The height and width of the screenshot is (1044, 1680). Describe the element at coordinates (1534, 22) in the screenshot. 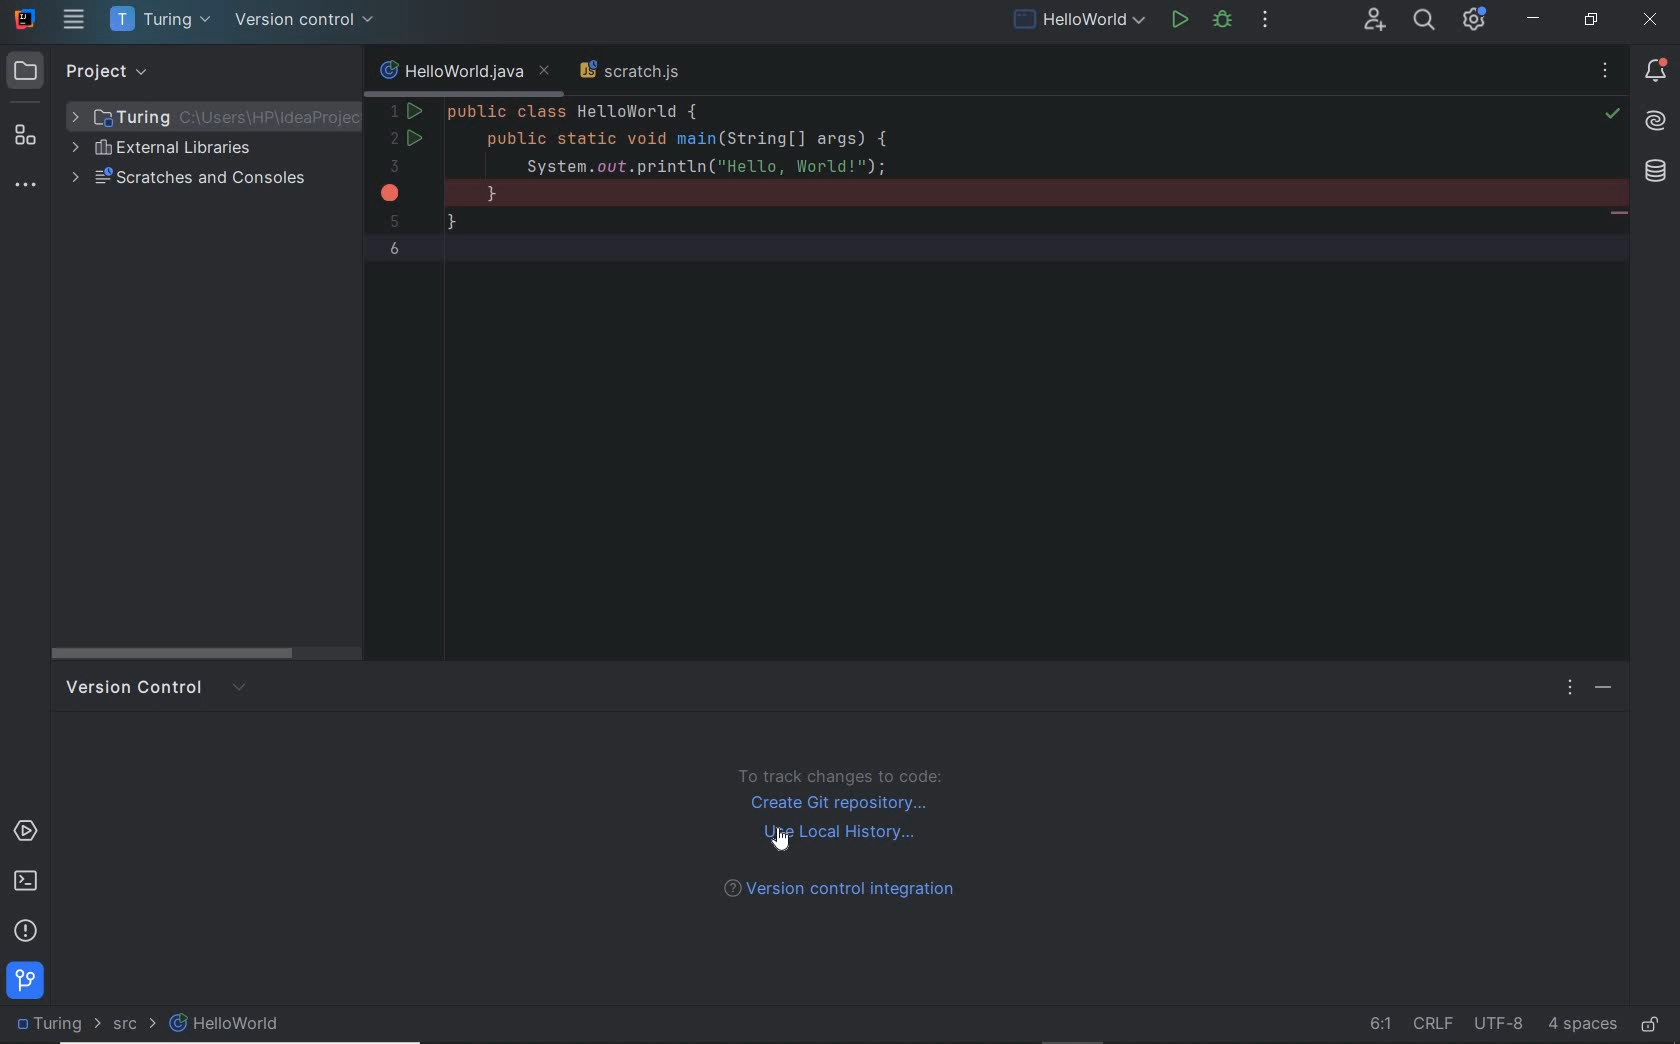

I see `minimize` at that location.